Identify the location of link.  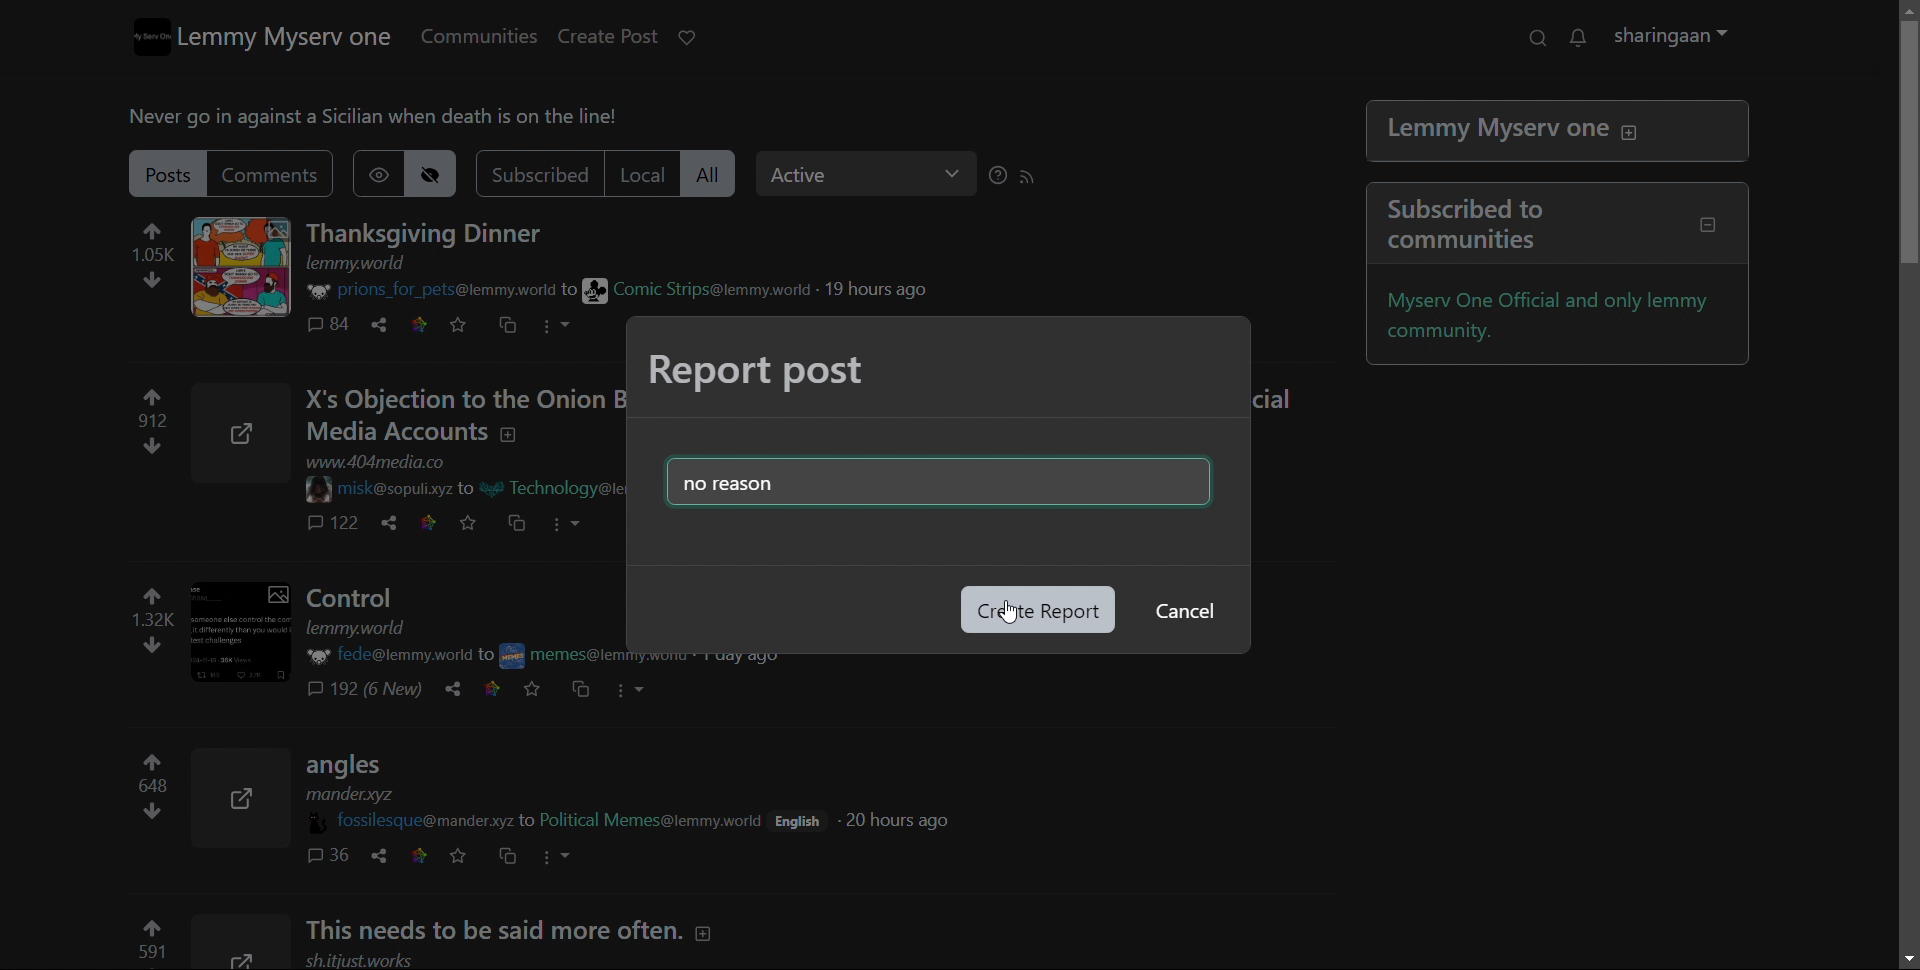
(430, 324).